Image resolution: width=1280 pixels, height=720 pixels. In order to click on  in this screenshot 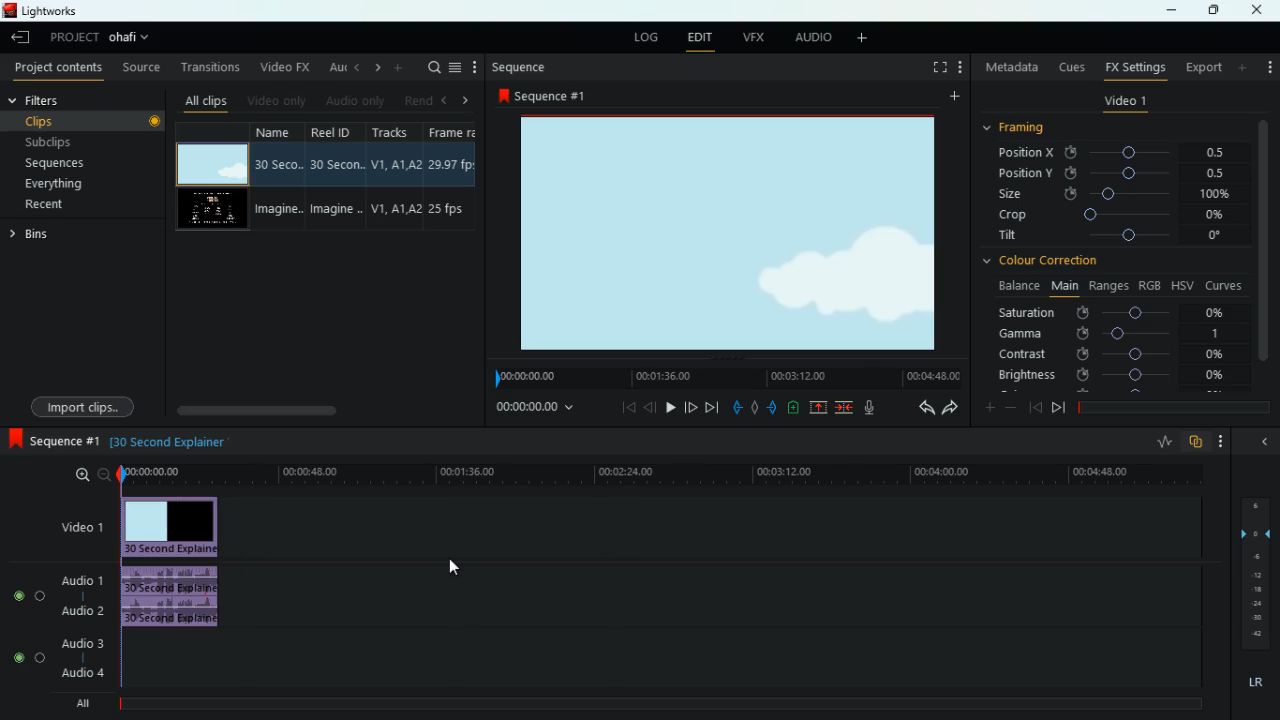, I will do `click(1256, 619)`.